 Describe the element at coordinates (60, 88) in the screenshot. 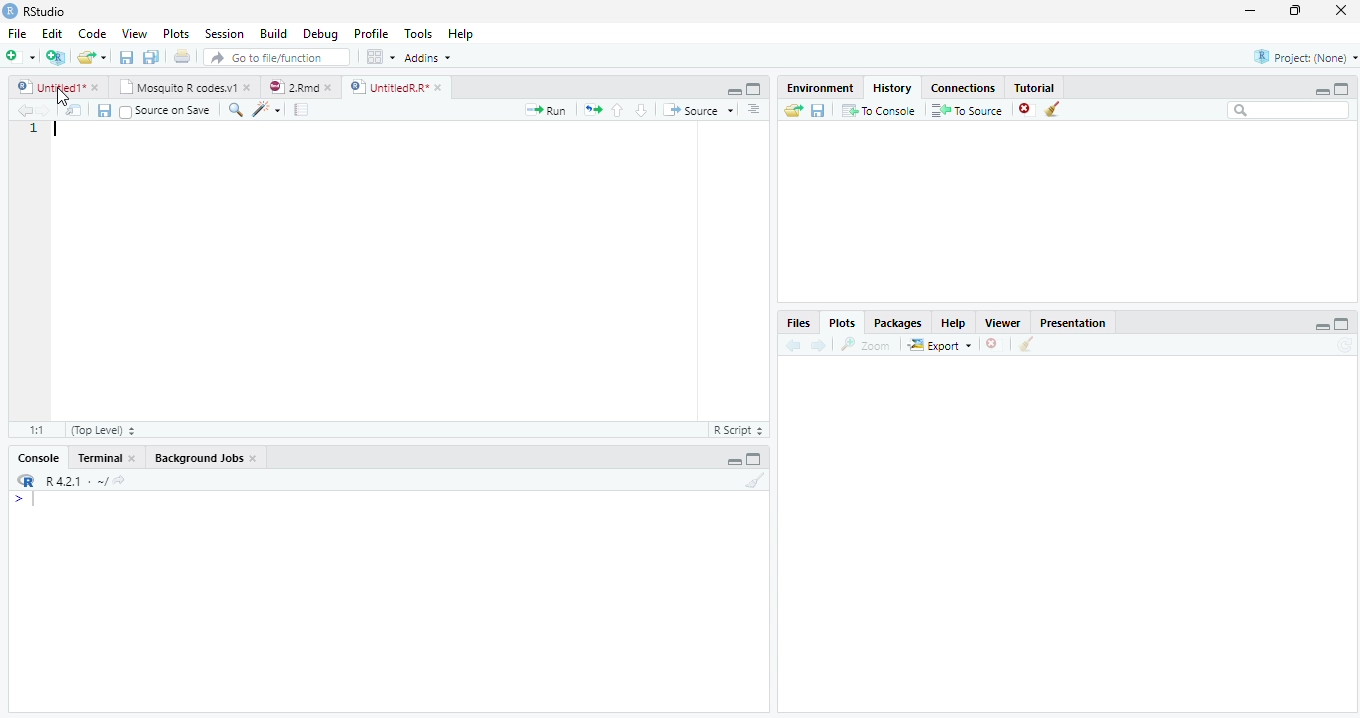

I see `Untitled` at that location.